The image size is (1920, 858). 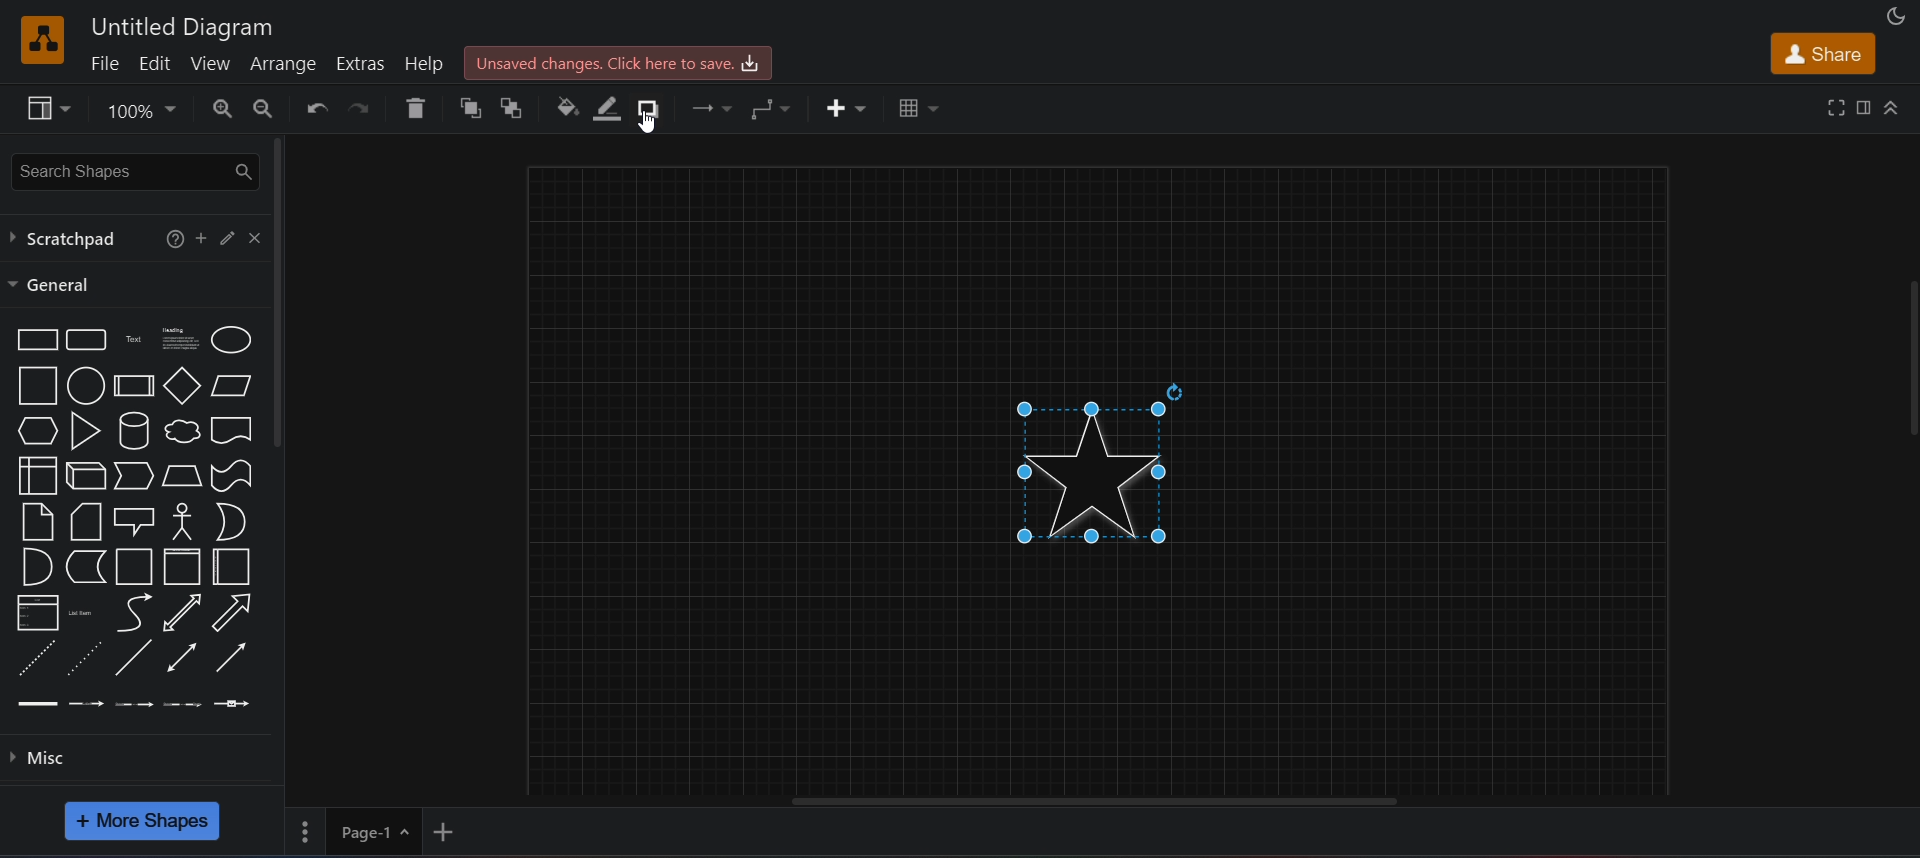 What do you see at coordinates (35, 567) in the screenshot?
I see `and` at bounding box center [35, 567].